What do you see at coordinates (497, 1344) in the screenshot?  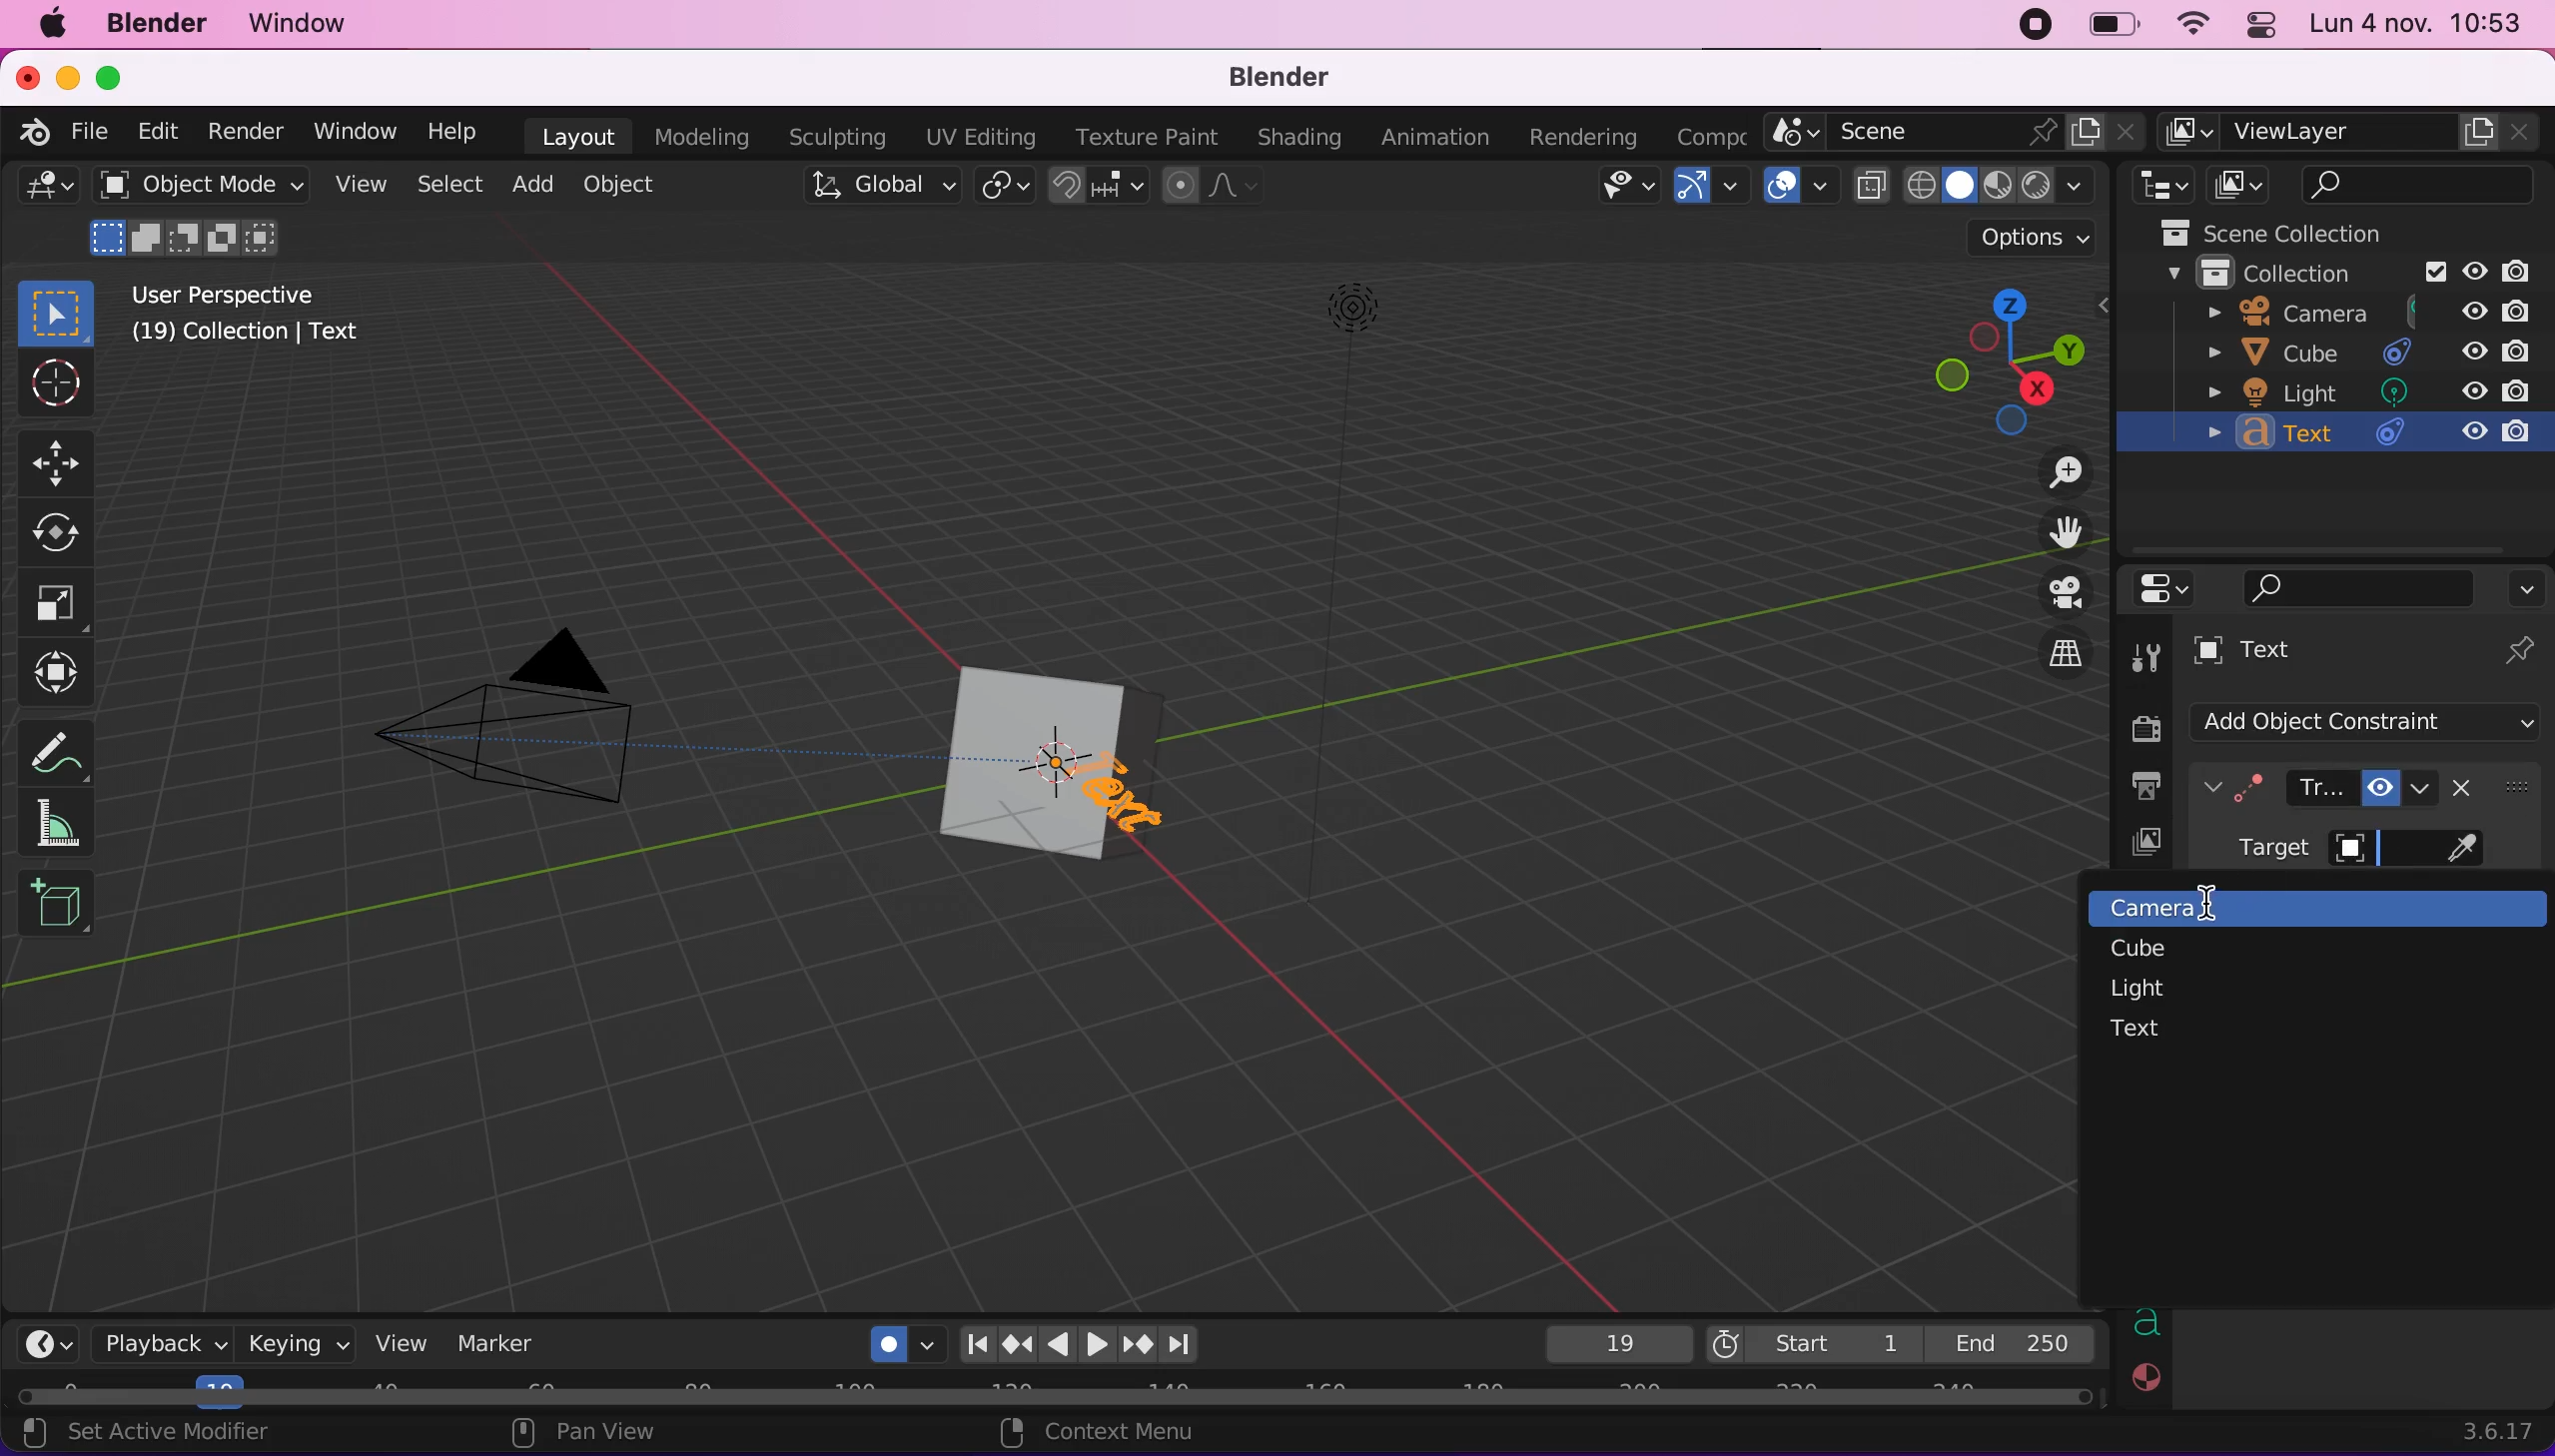 I see `marker` at bounding box center [497, 1344].